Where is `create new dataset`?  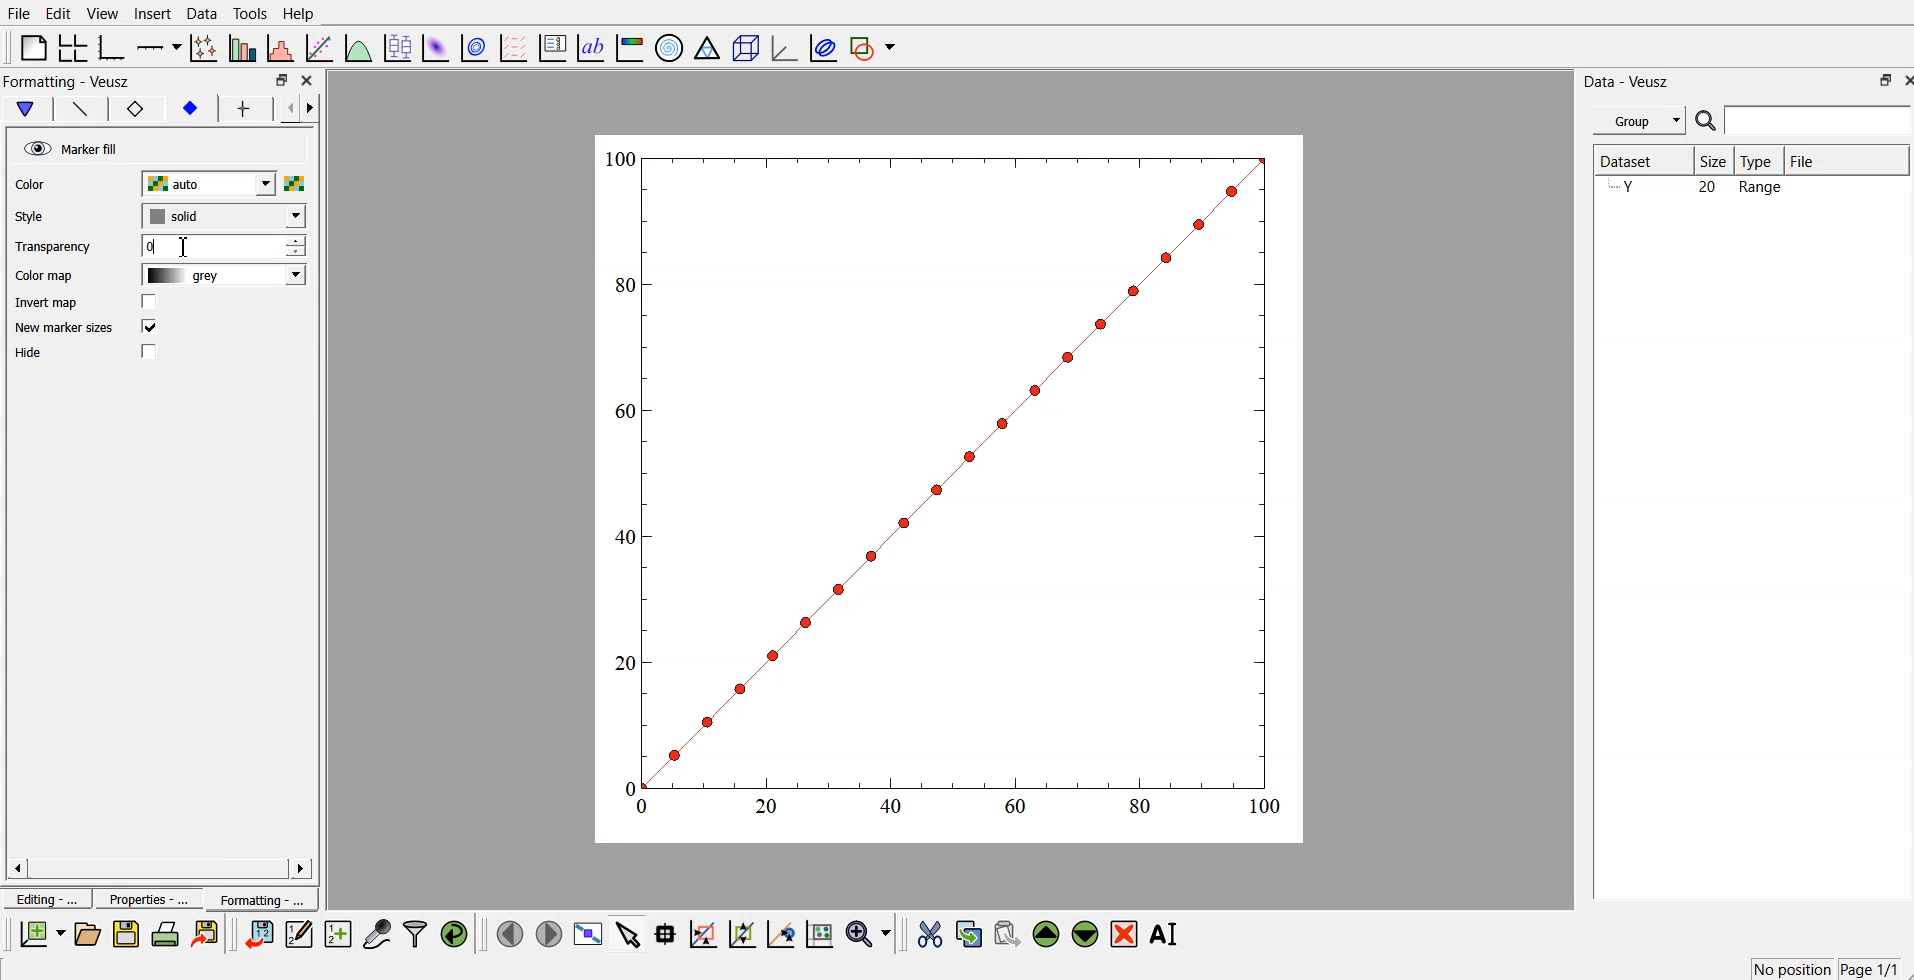
create new dataset is located at coordinates (337, 931).